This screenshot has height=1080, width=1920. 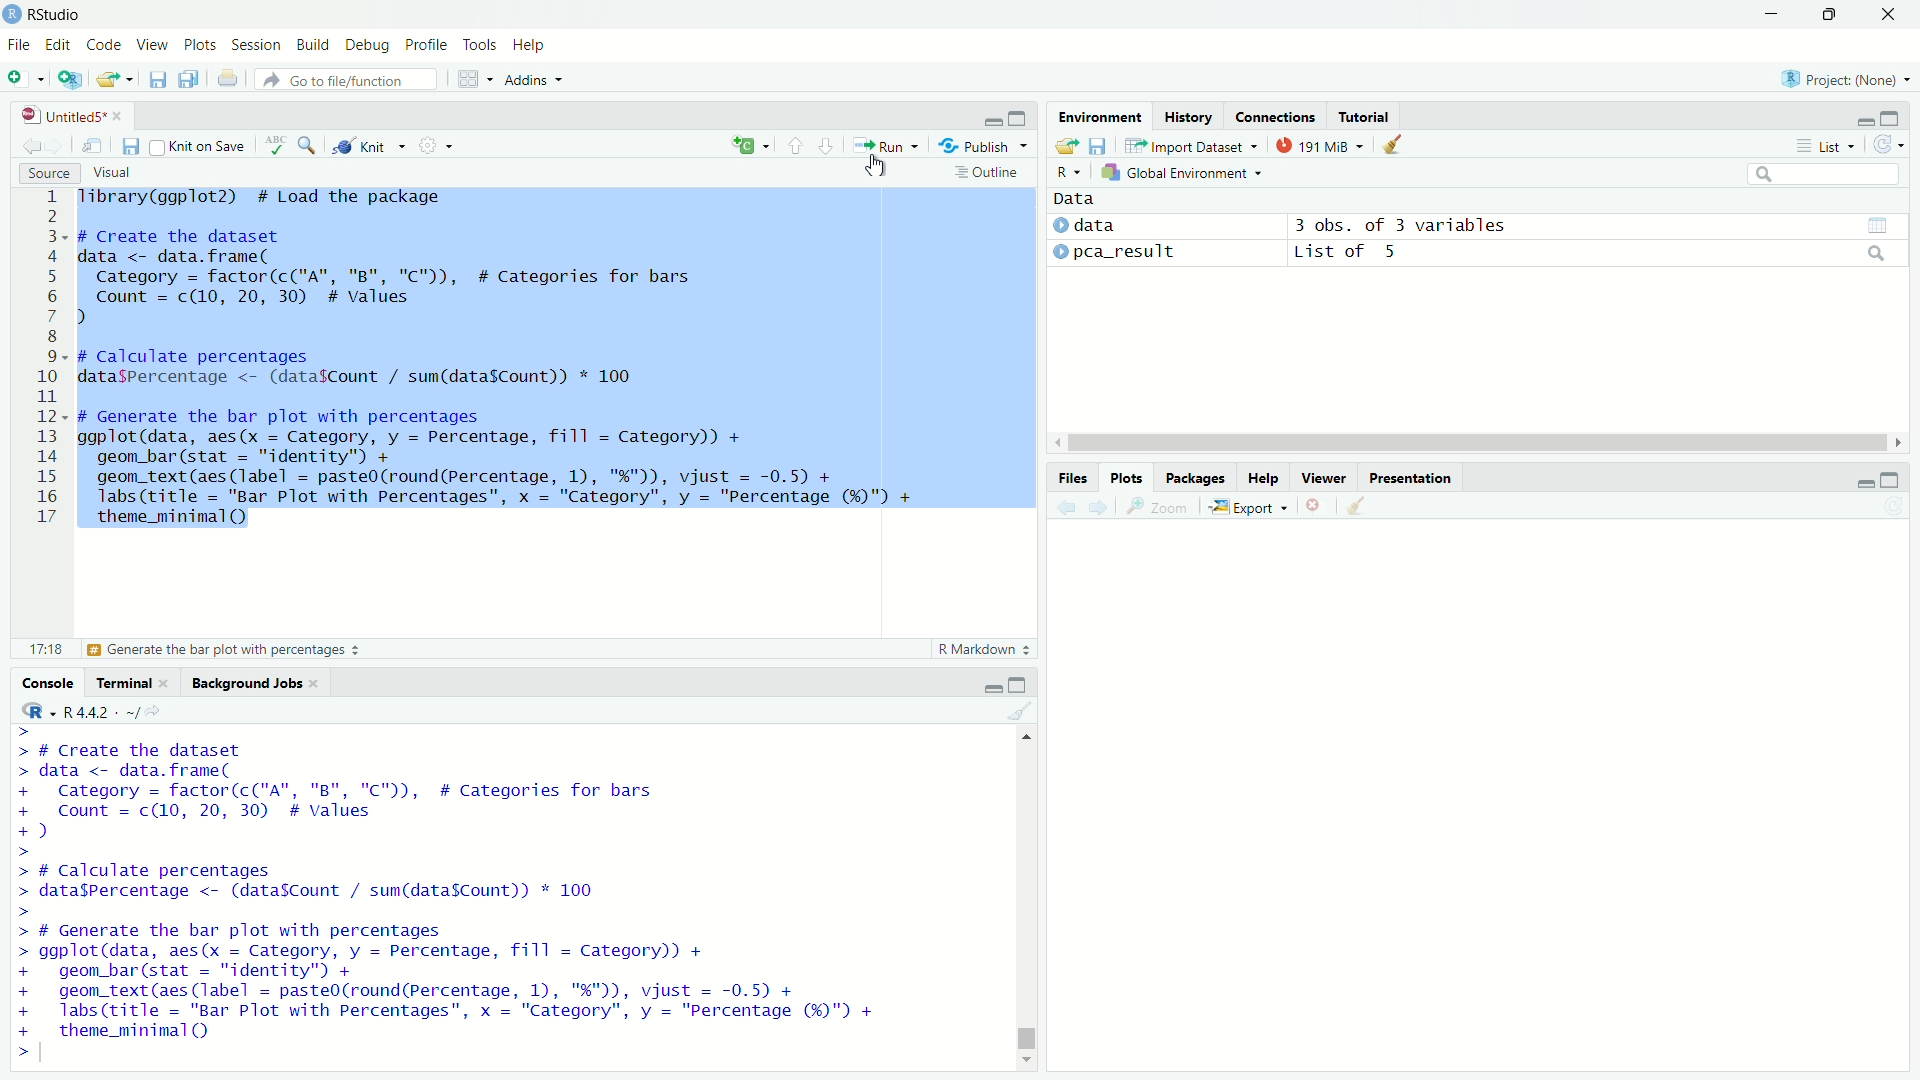 I want to click on Code, so click(x=105, y=46).